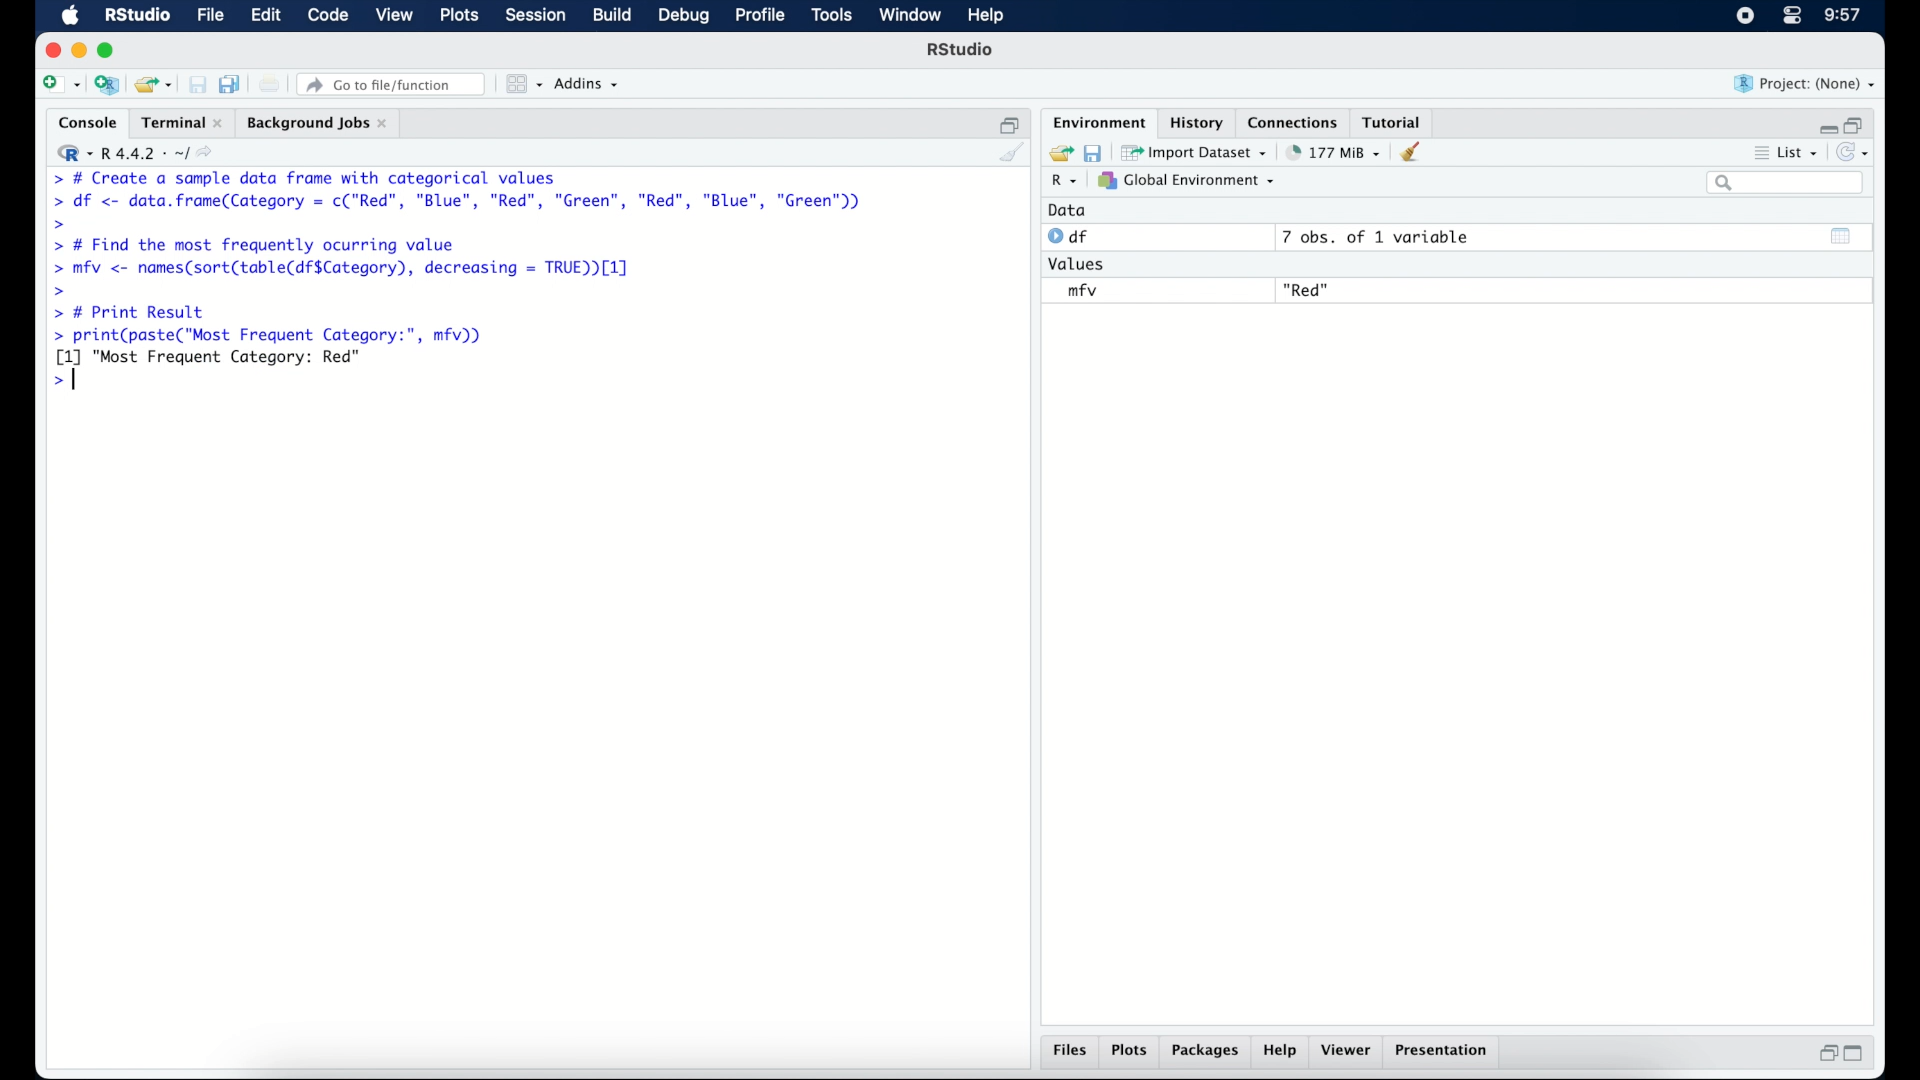 The height and width of the screenshot is (1080, 1920). Describe the element at coordinates (194, 81) in the screenshot. I see `save` at that location.